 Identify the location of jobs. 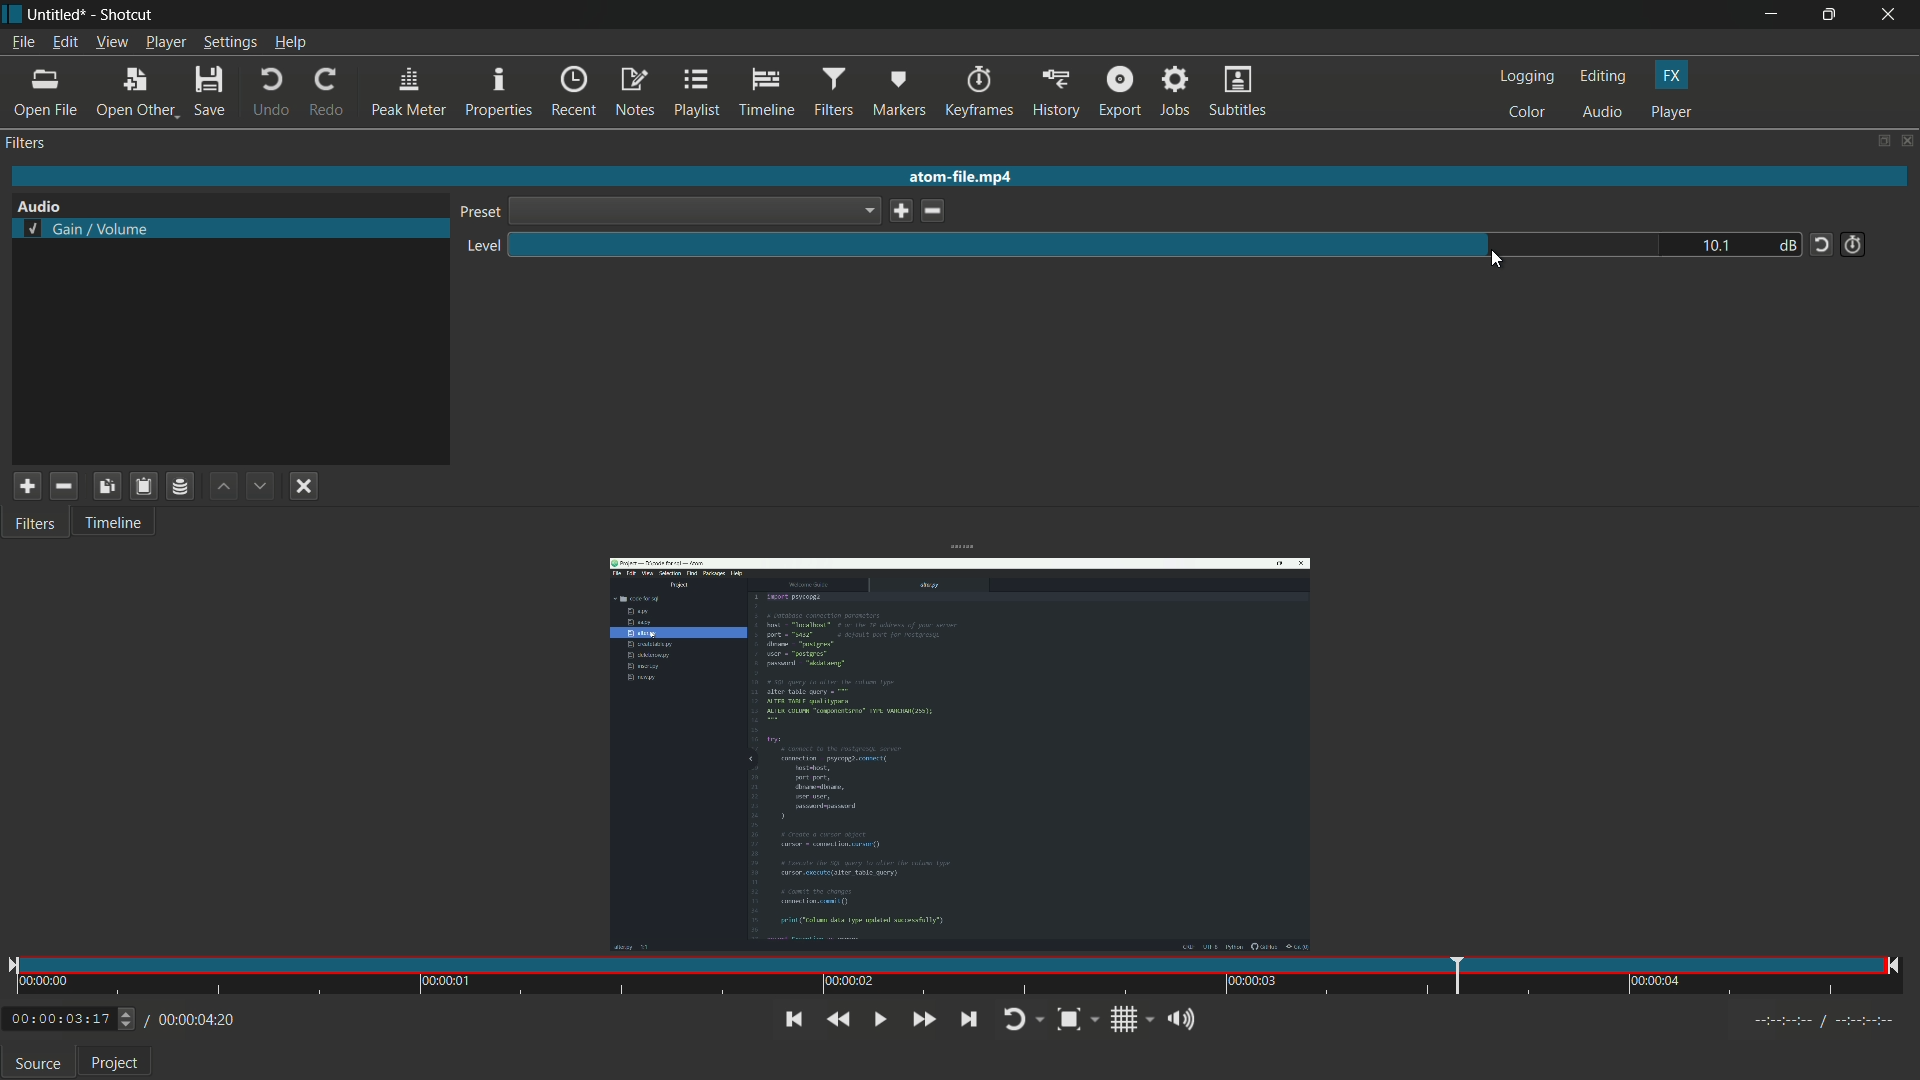
(1177, 93).